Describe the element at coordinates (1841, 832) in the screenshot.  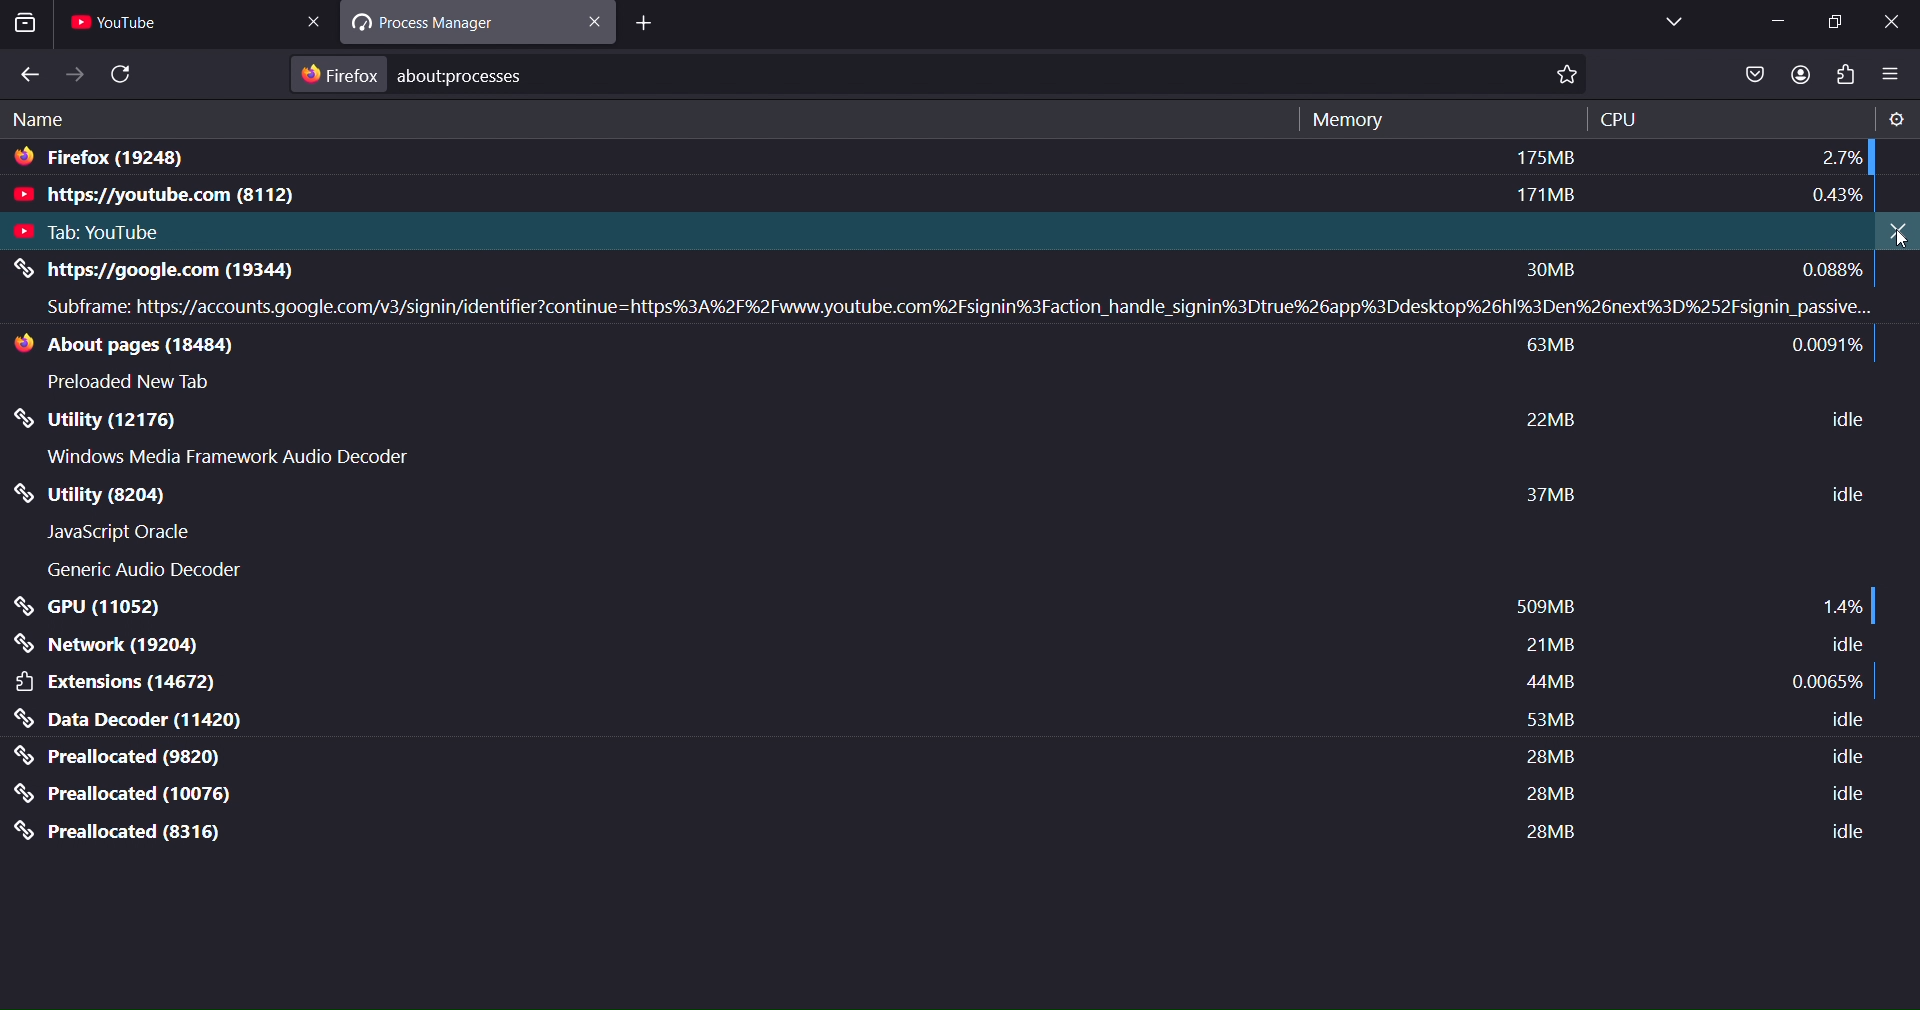
I see `idle` at that location.